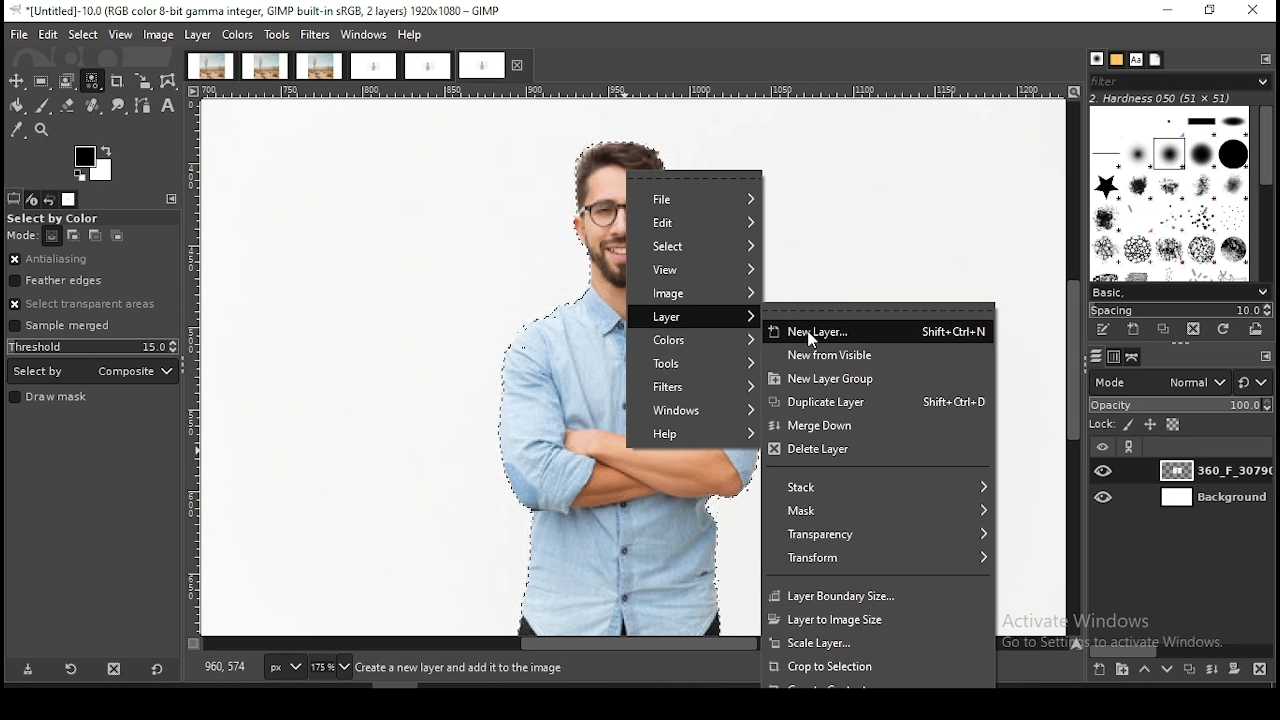 Image resolution: width=1280 pixels, height=720 pixels. What do you see at coordinates (694, 317) in the screenshot?
I see `layer` at bounding box center [694, 317].